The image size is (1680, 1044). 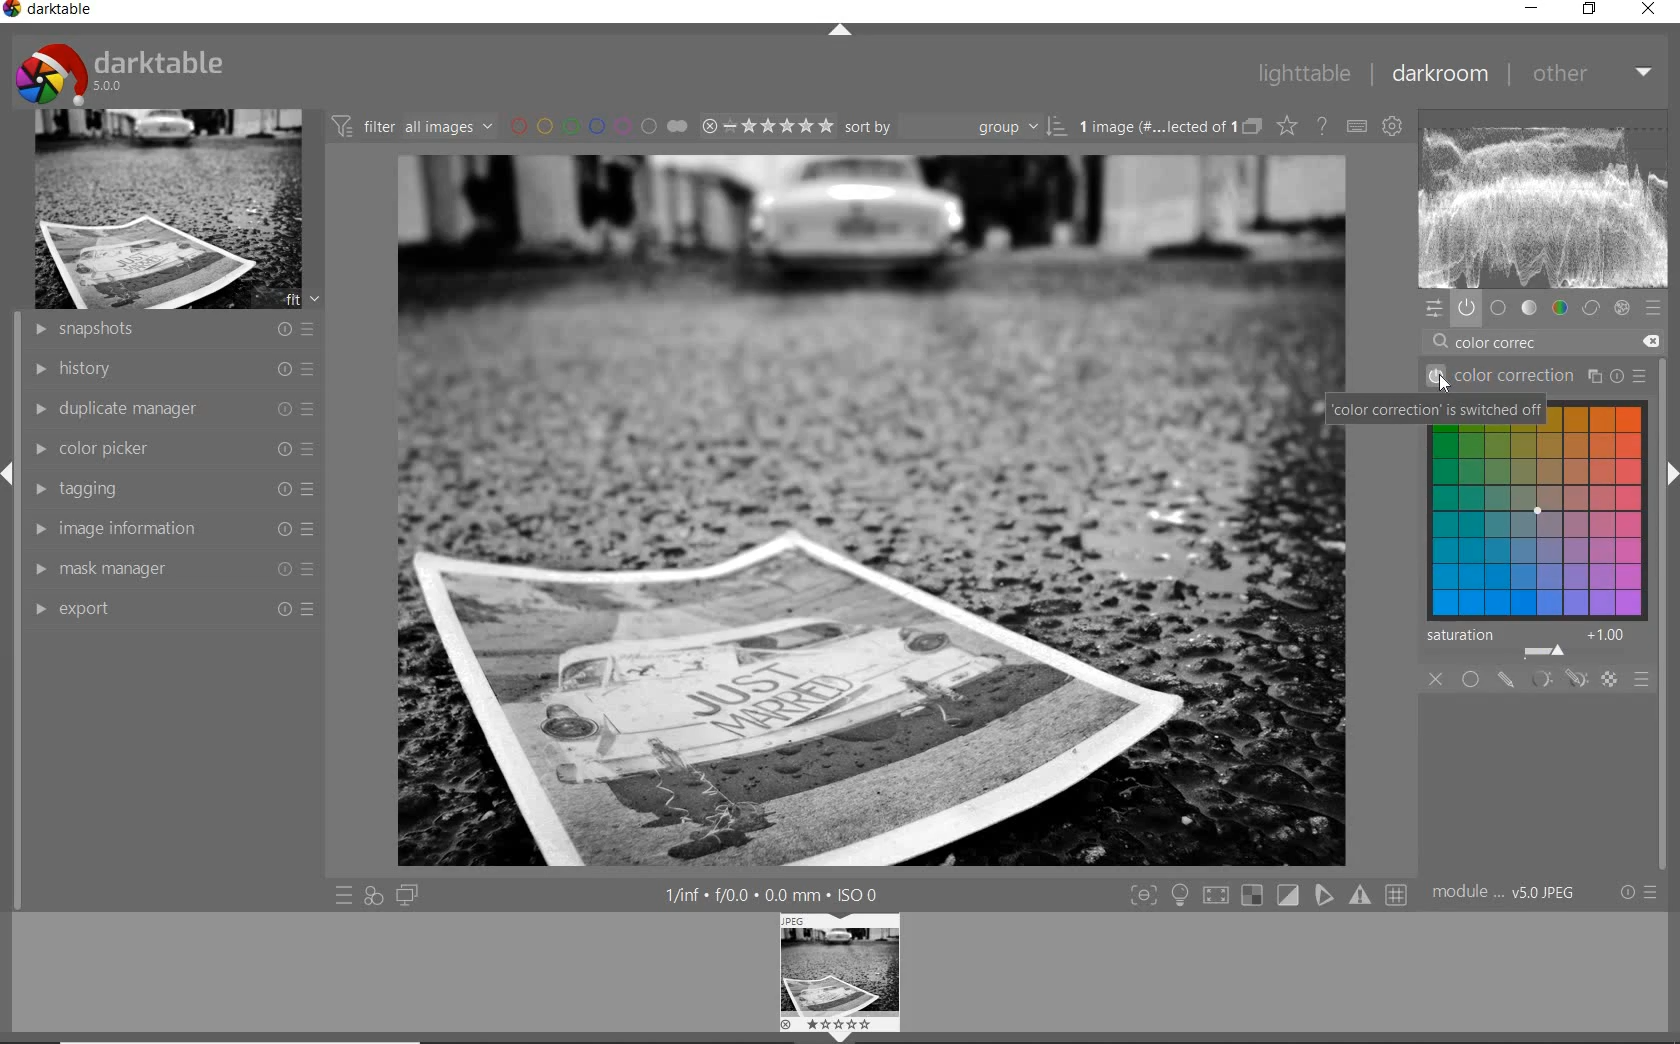 I want to click on quick access for applying any of style, so click(x=373, y=895).